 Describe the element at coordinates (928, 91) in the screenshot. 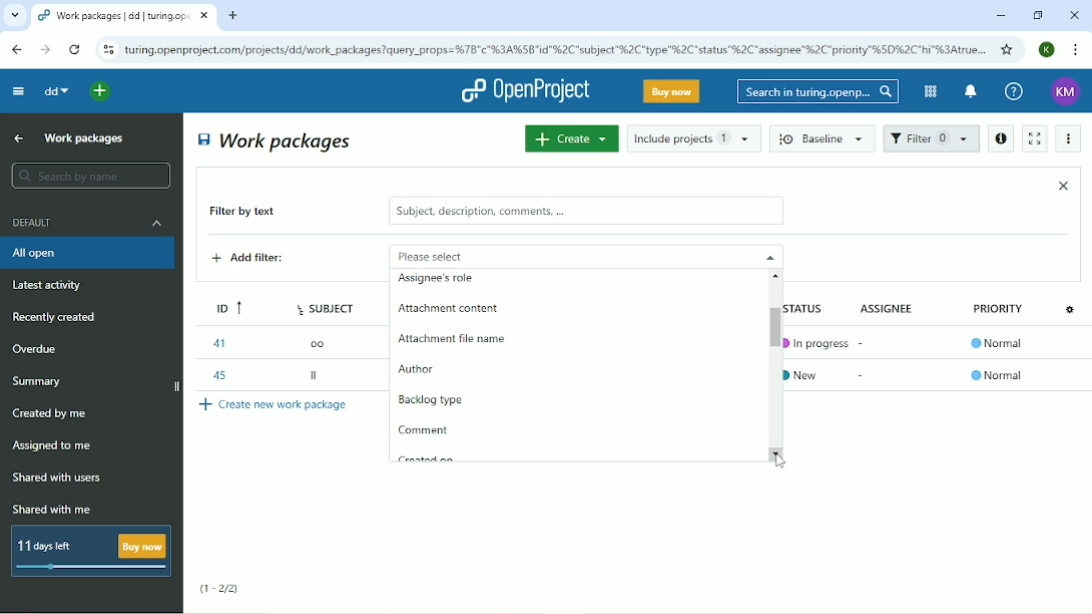

I see `Modules` at that location.